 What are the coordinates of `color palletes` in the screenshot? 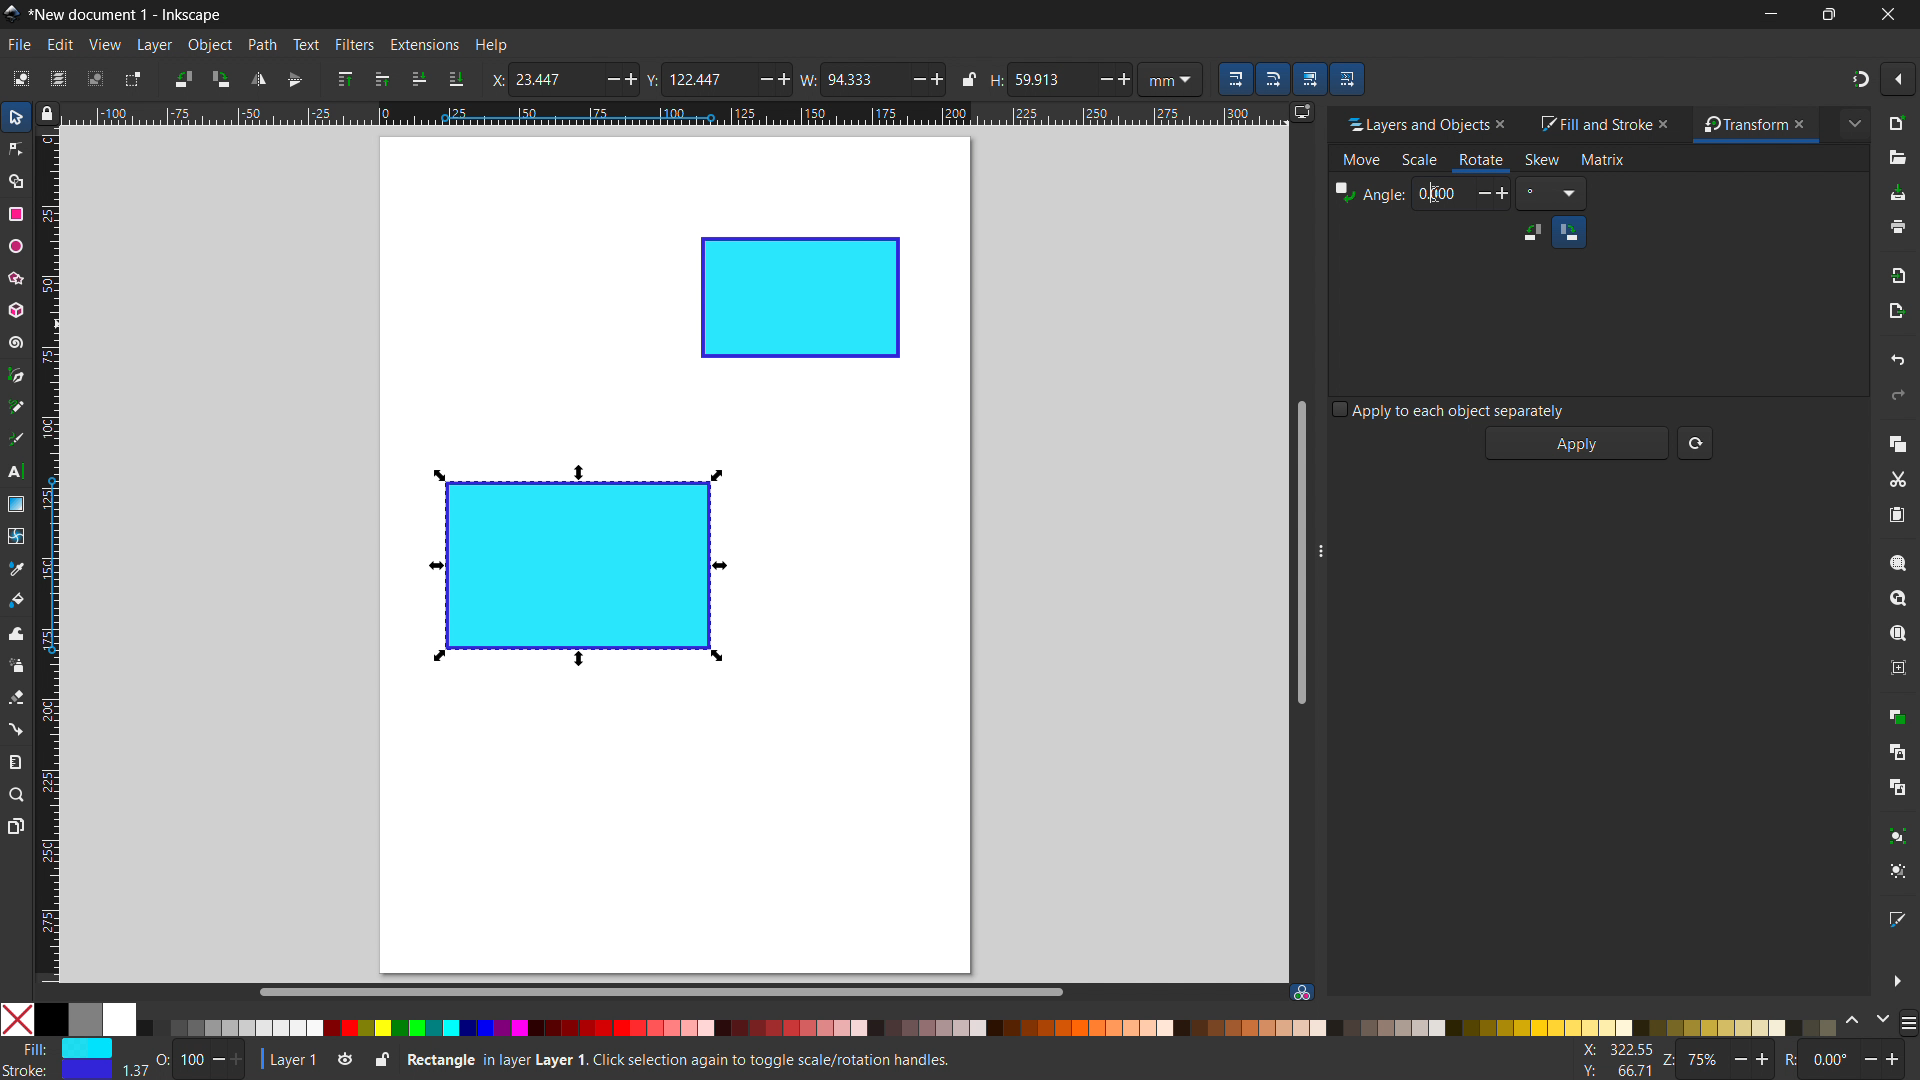 It's located at (986, 1027).